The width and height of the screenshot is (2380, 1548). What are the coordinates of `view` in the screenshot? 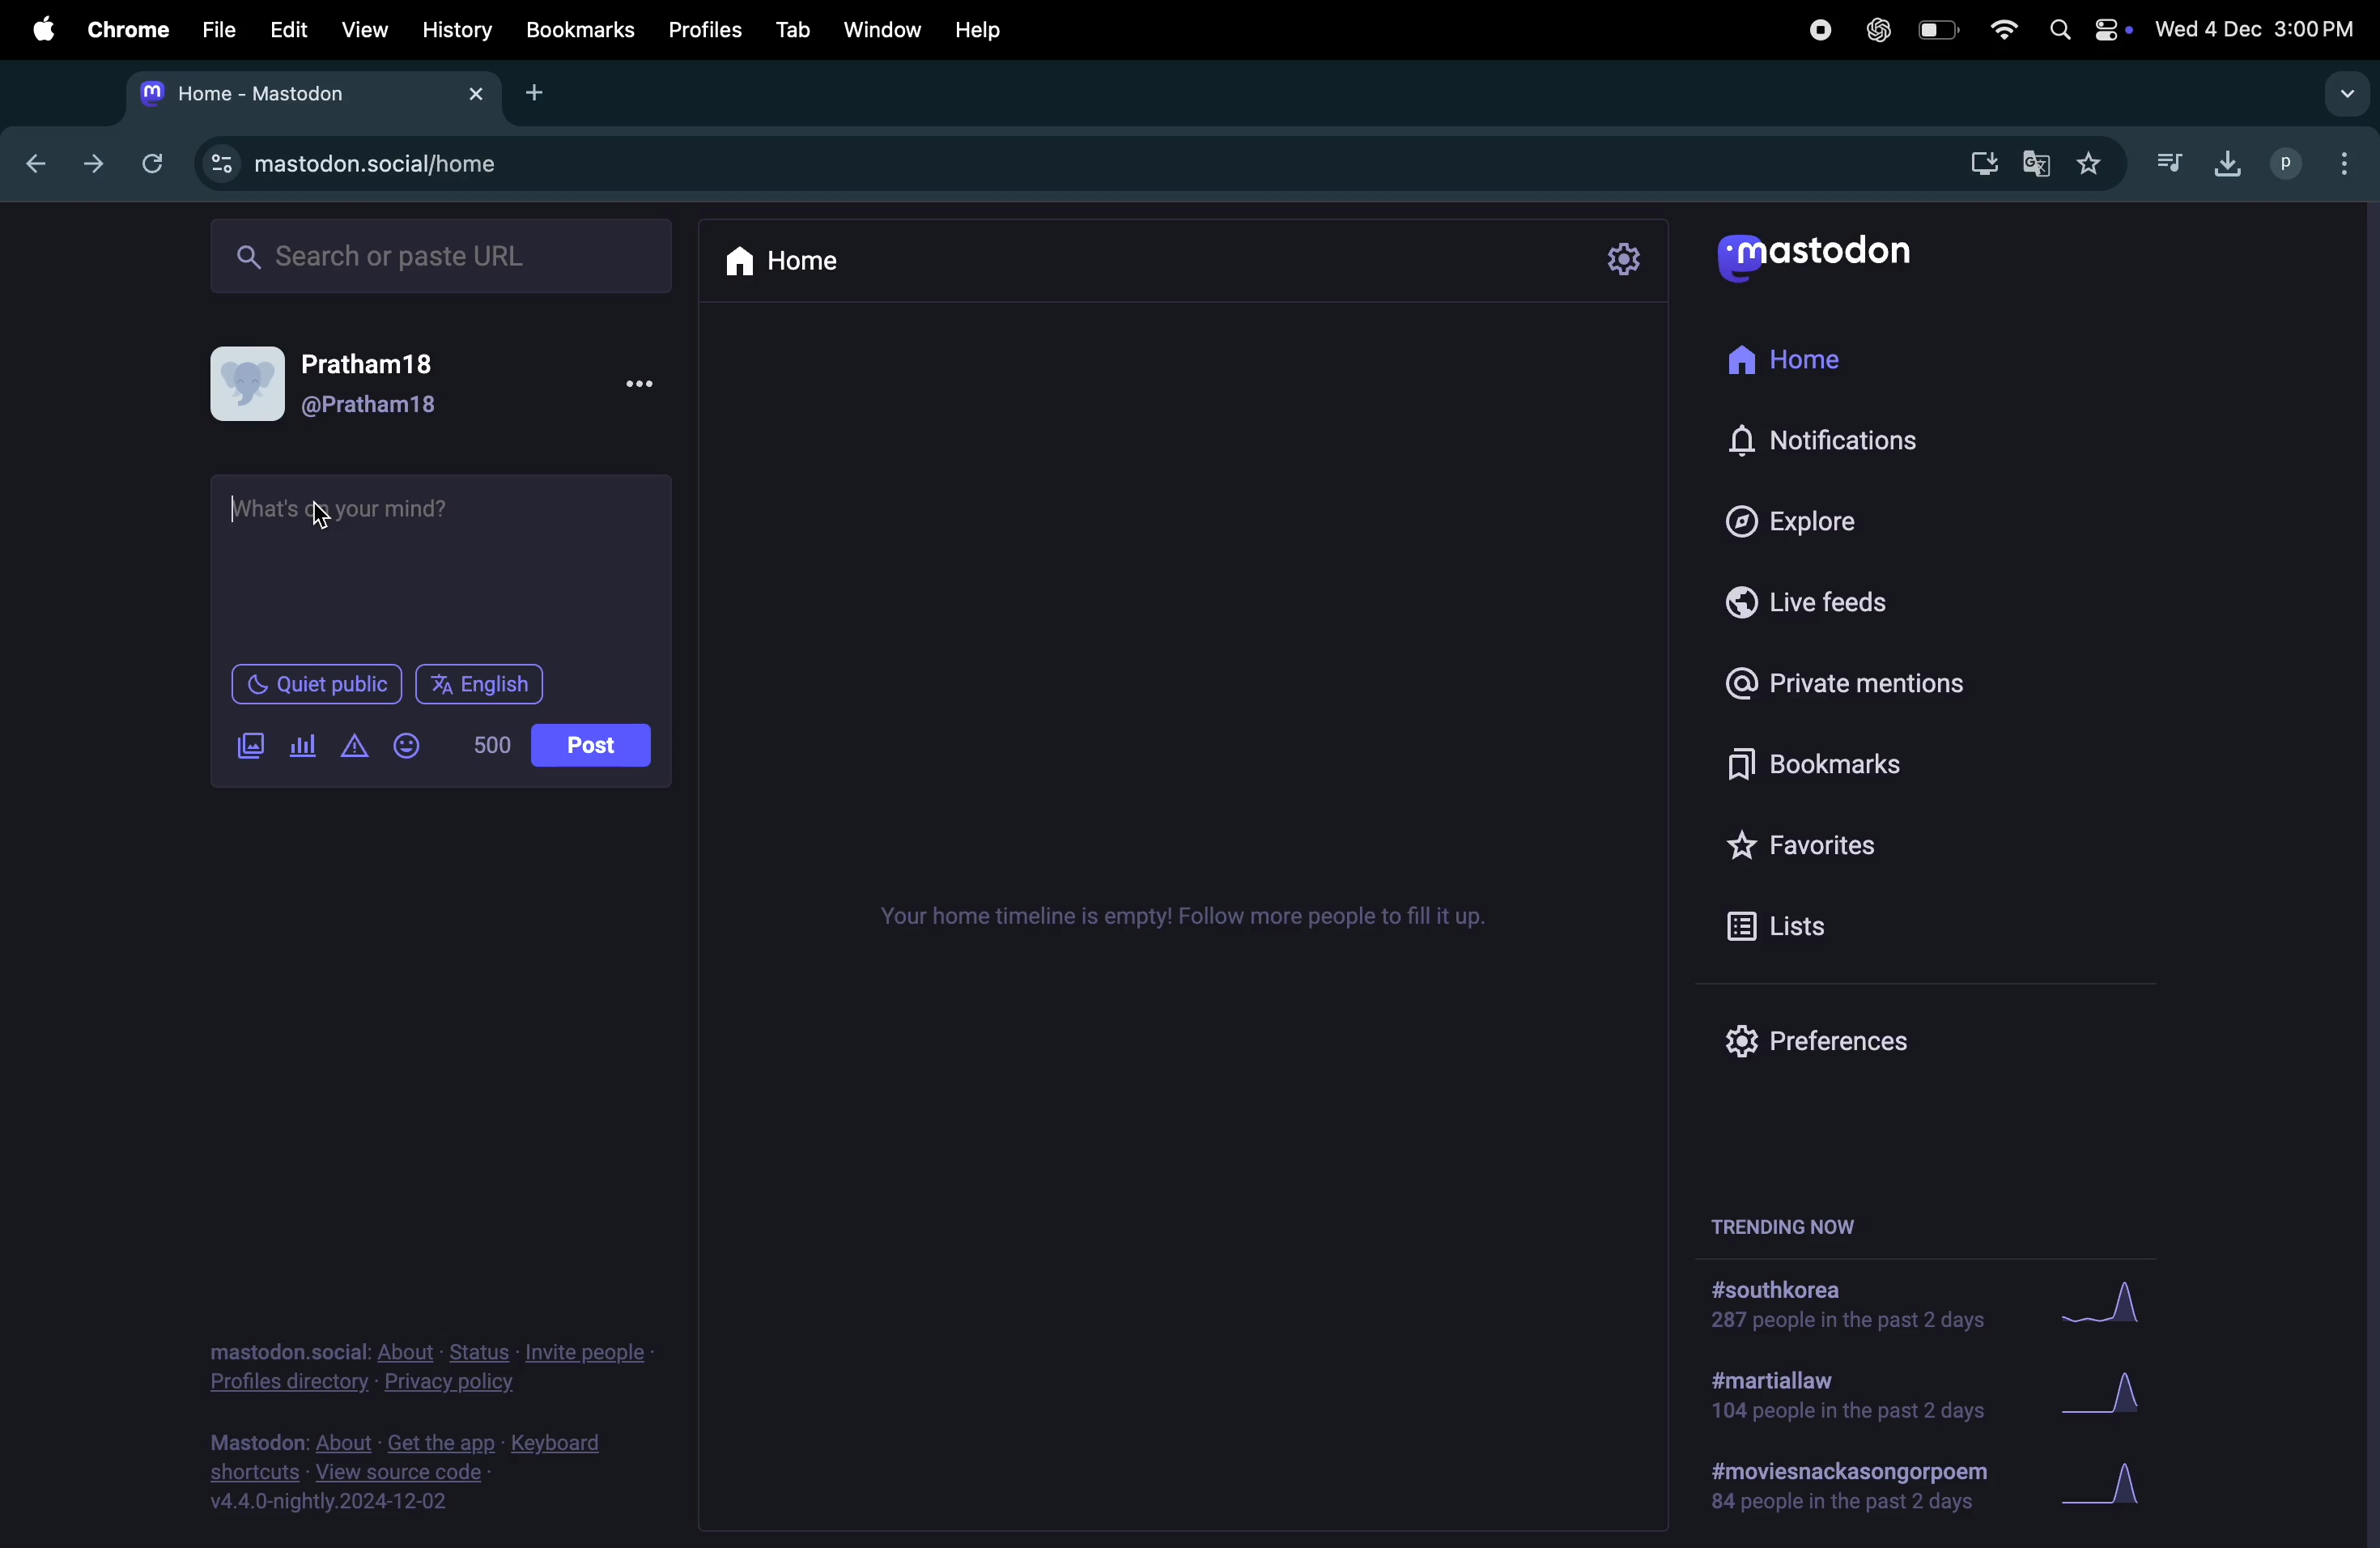 It's located at (362, 33).